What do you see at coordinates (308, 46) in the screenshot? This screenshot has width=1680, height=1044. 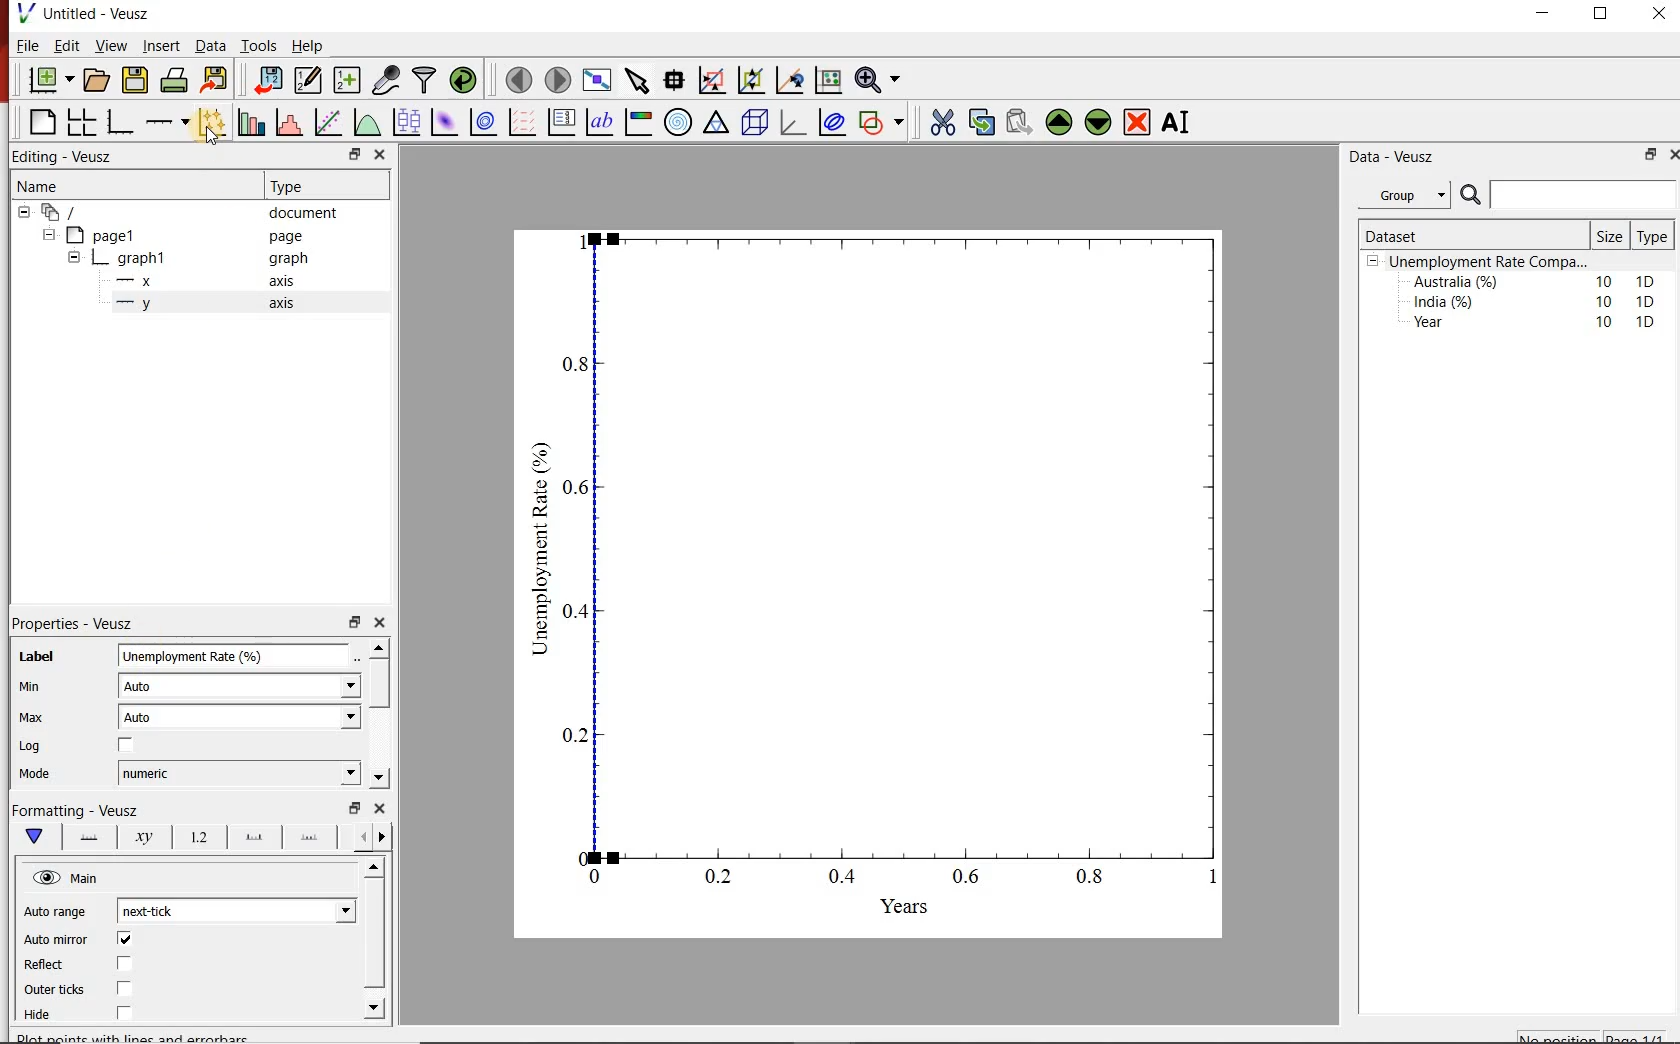 I see `Help` at bounding box center [308, 46].